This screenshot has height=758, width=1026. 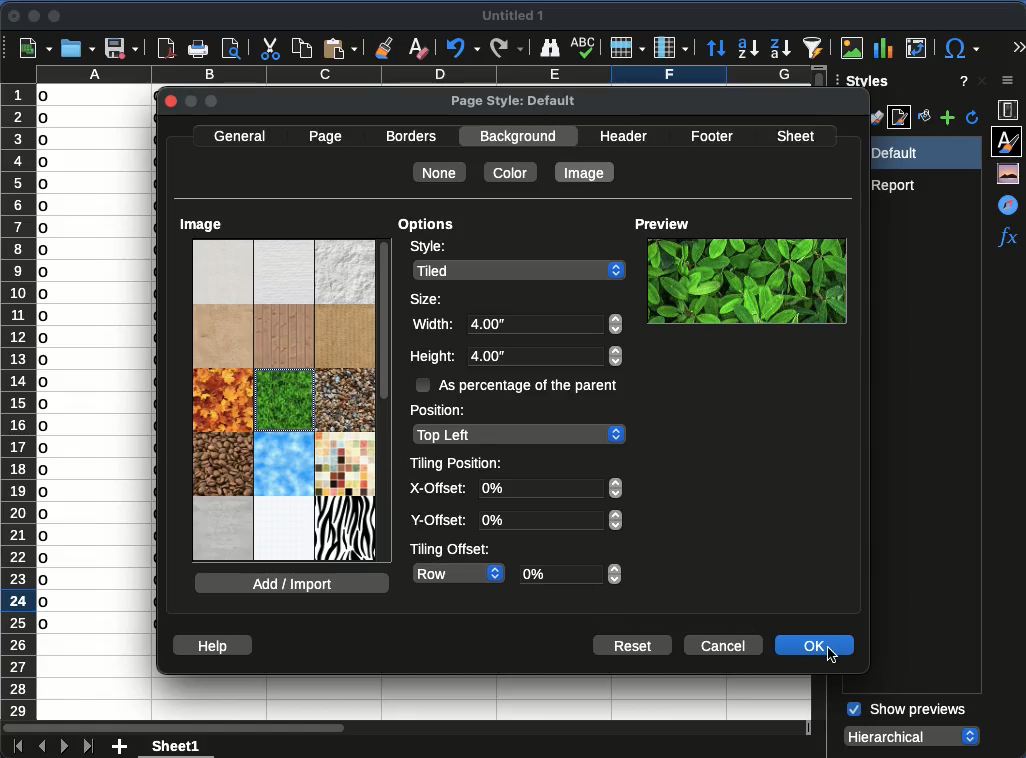 I want to click on styles, so click(x=865, y=84).